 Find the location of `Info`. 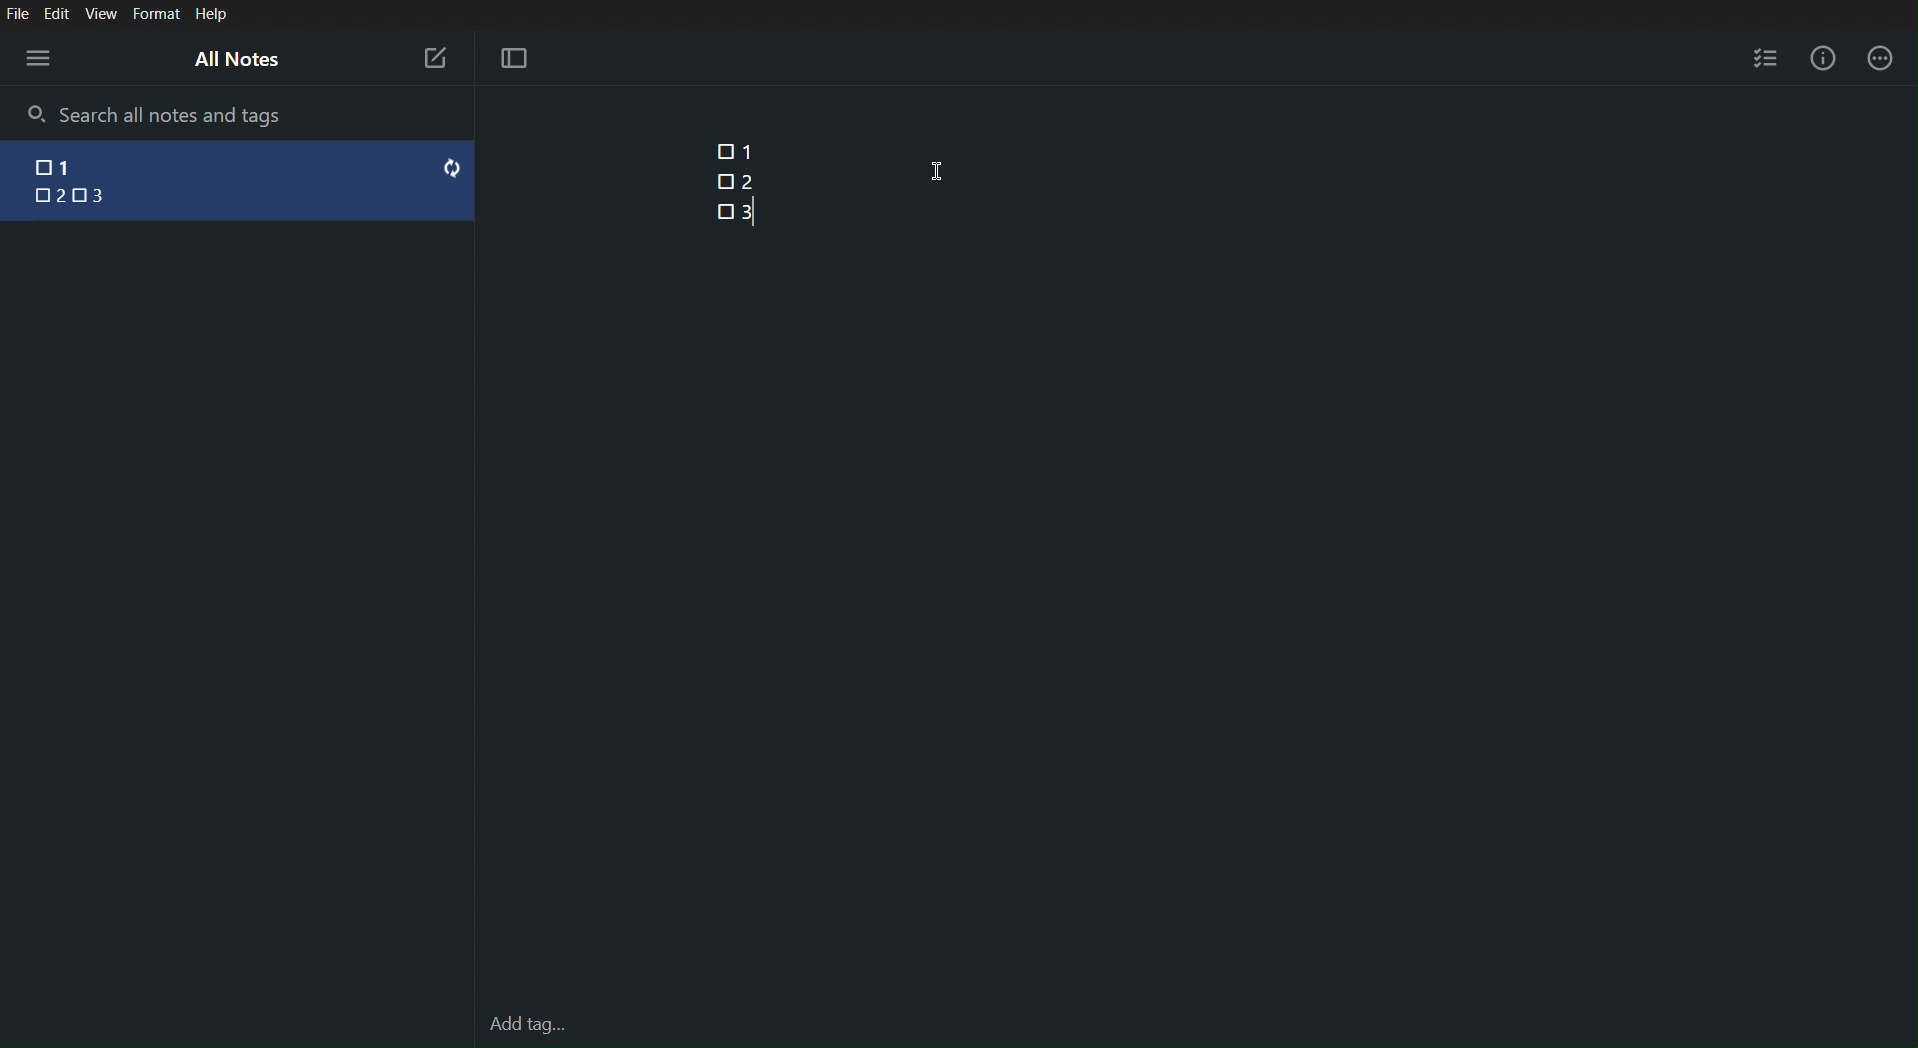

Info is located at coordinates (1828, 58).